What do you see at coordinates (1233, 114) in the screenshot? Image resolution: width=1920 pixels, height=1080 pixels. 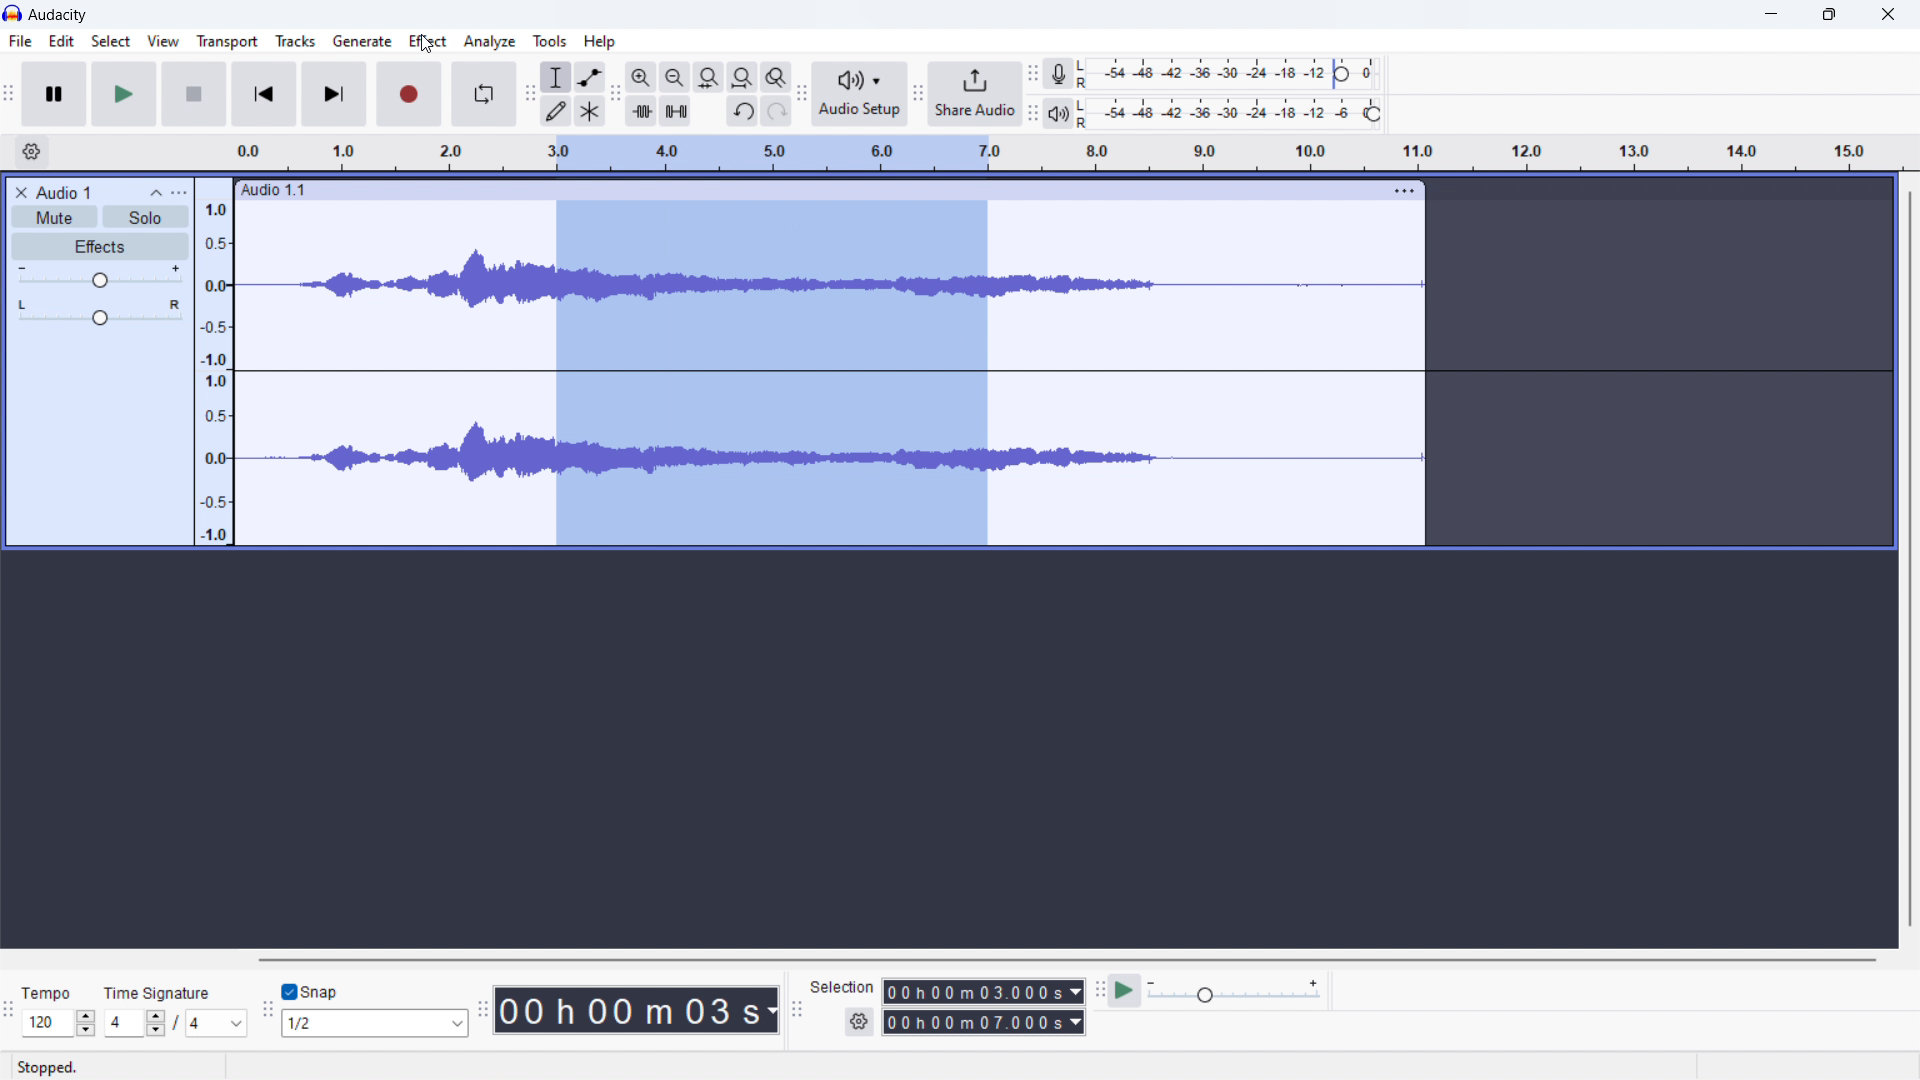 I see `playback level` at bounding box center [1233, 114].